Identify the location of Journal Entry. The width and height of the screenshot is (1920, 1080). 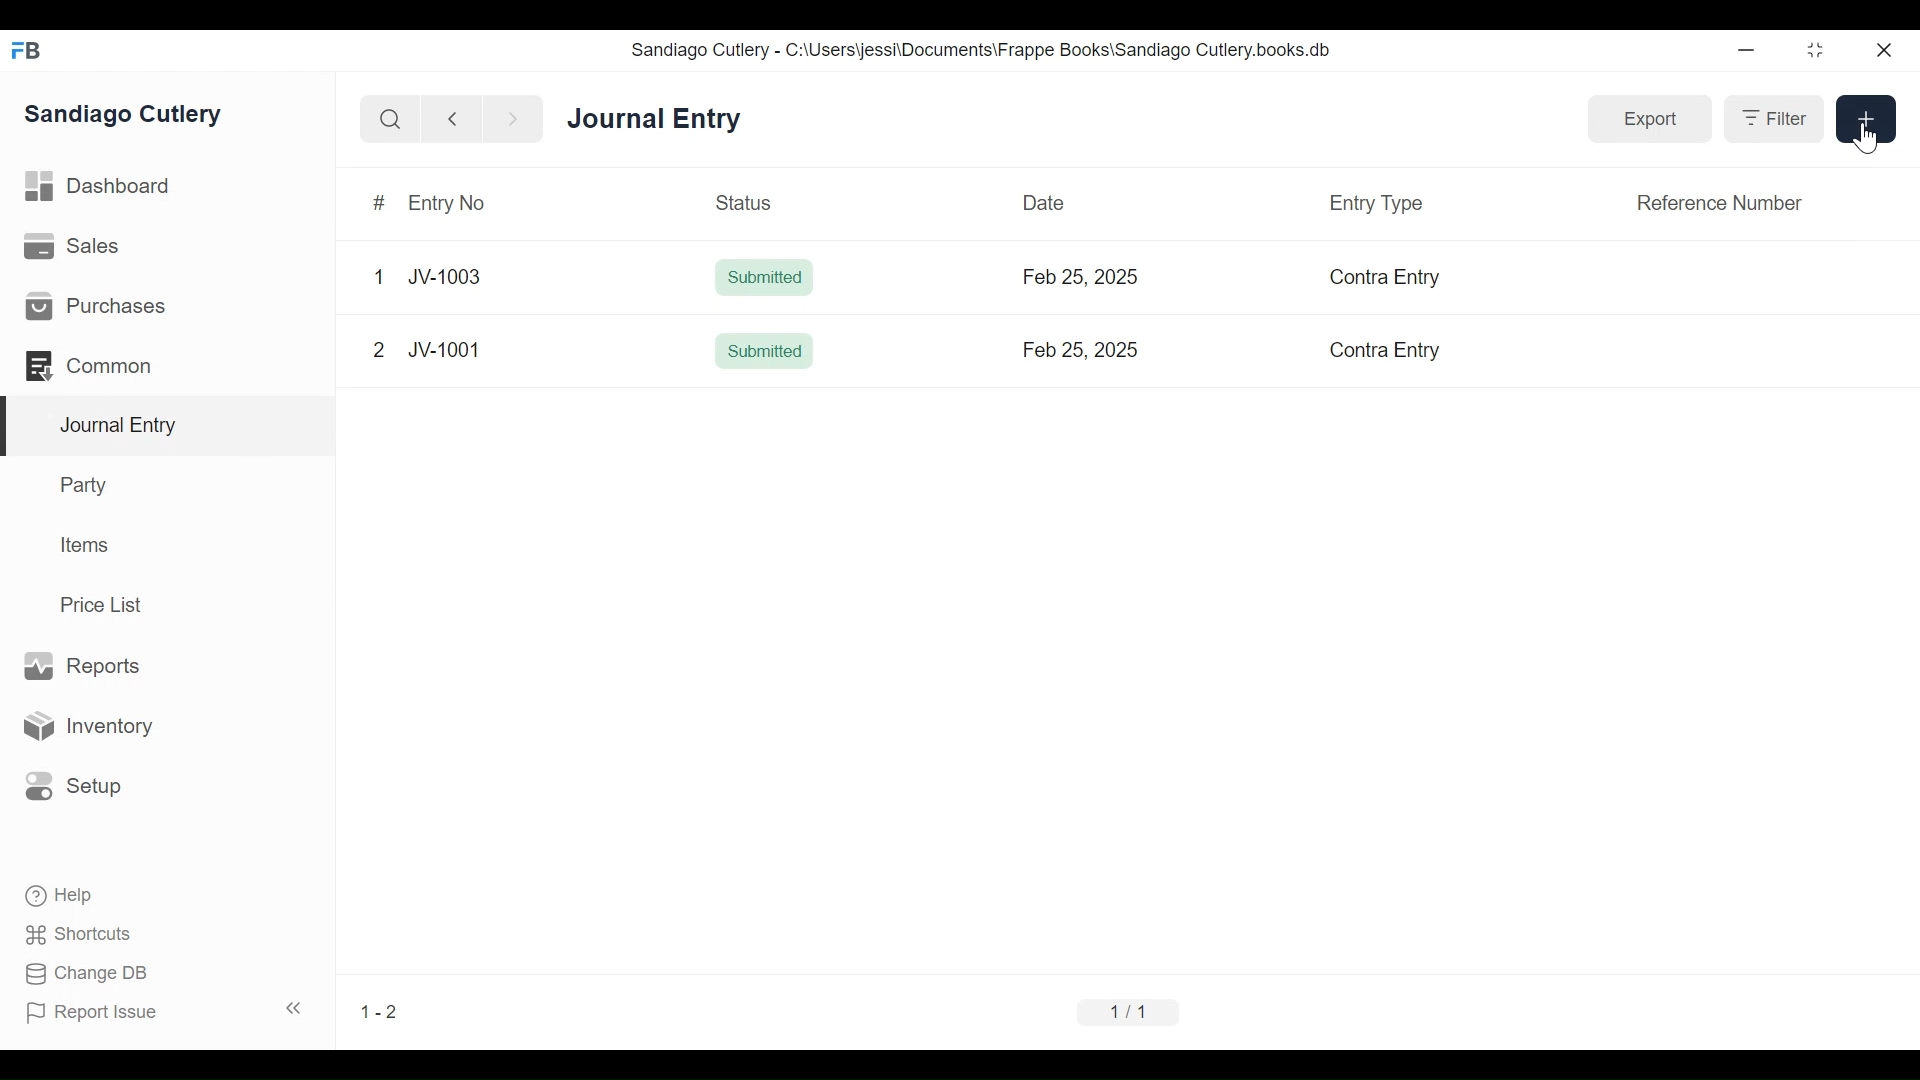
(657, 120).